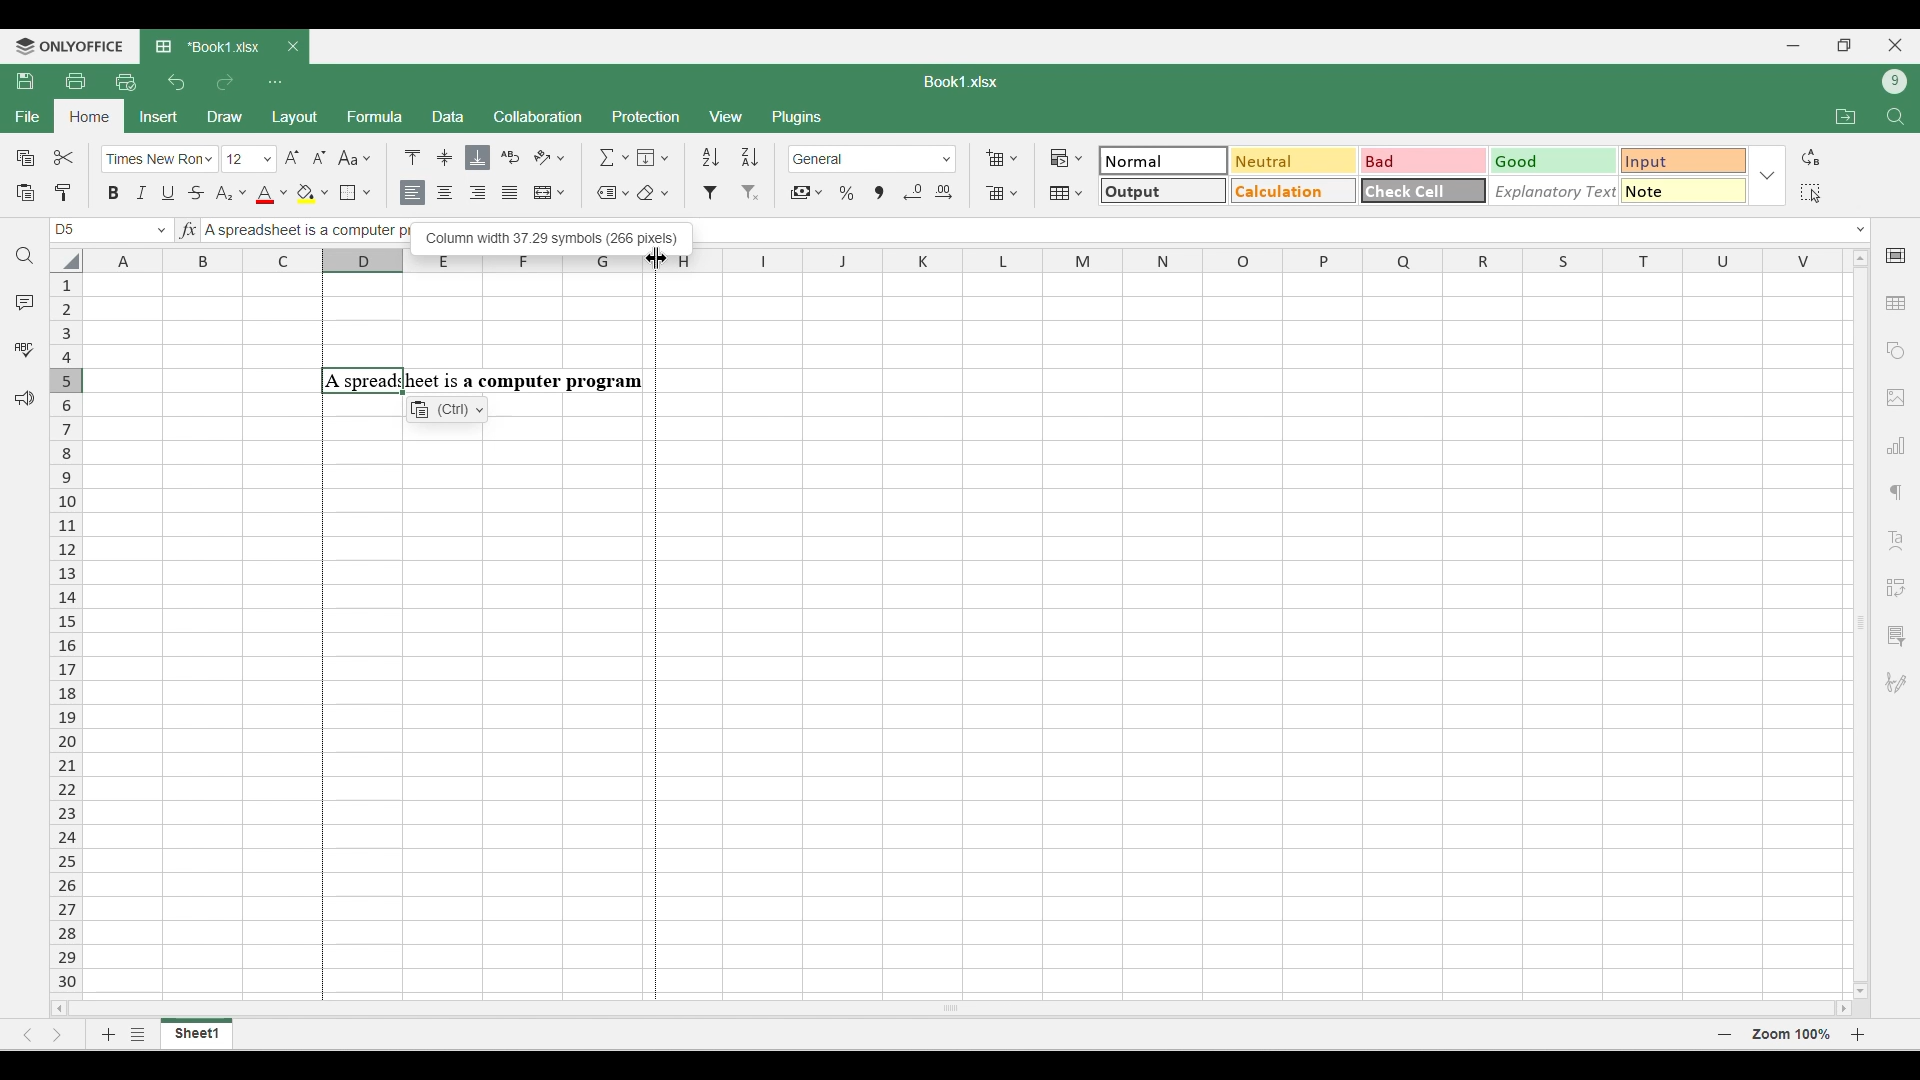 This screenshot has width=1920, height=1080. What do you see at coordinates (652, 193) in the screenshot?
I see `Clear options` at bounding box center [652, 193].